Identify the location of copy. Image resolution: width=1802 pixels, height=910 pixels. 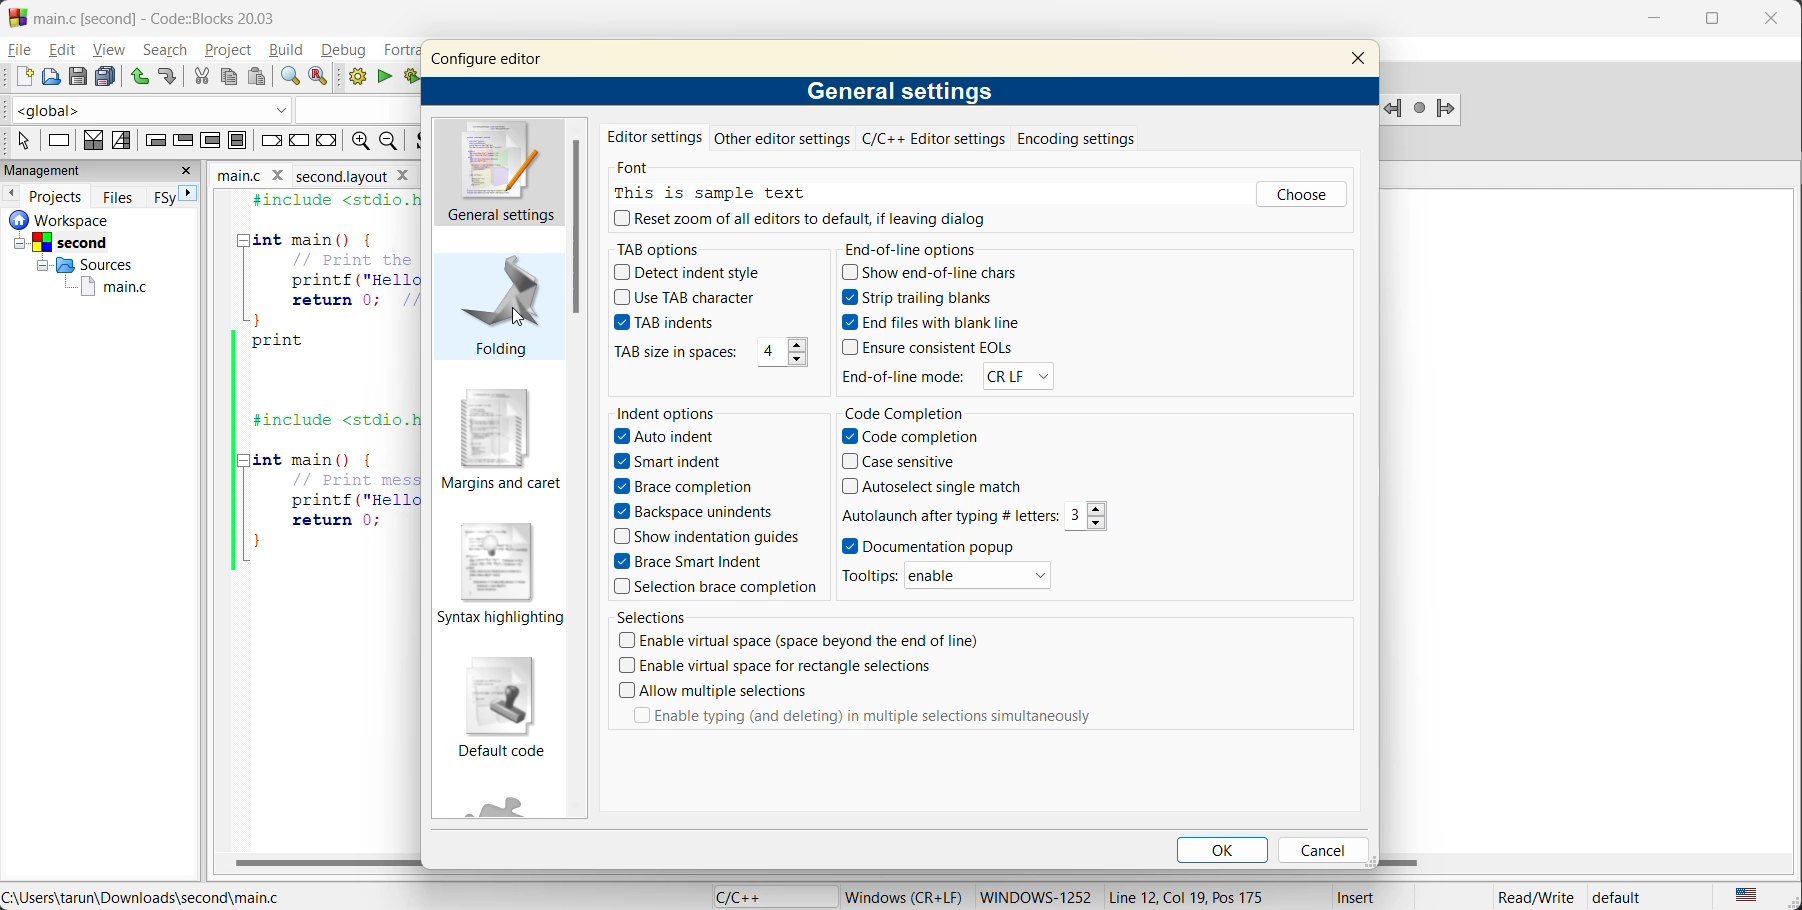
(227, 74).